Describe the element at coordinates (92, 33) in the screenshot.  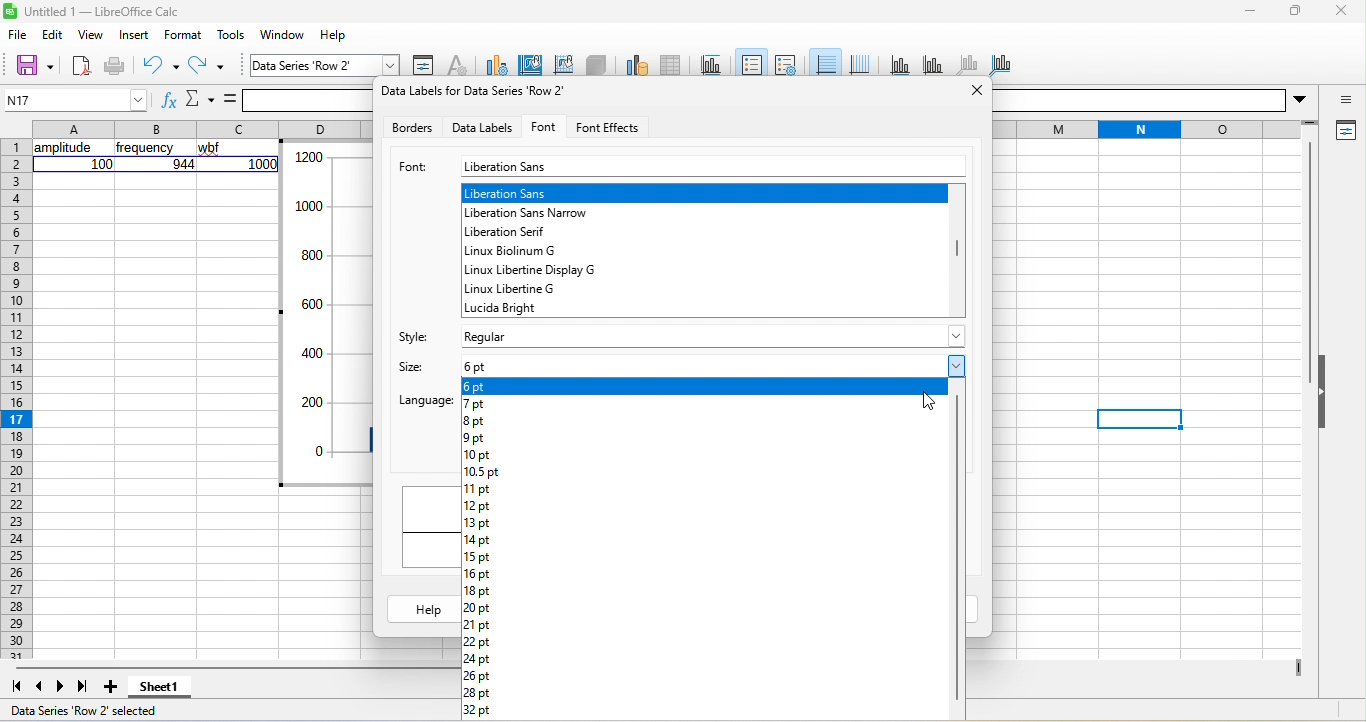
I see `view` at that location.